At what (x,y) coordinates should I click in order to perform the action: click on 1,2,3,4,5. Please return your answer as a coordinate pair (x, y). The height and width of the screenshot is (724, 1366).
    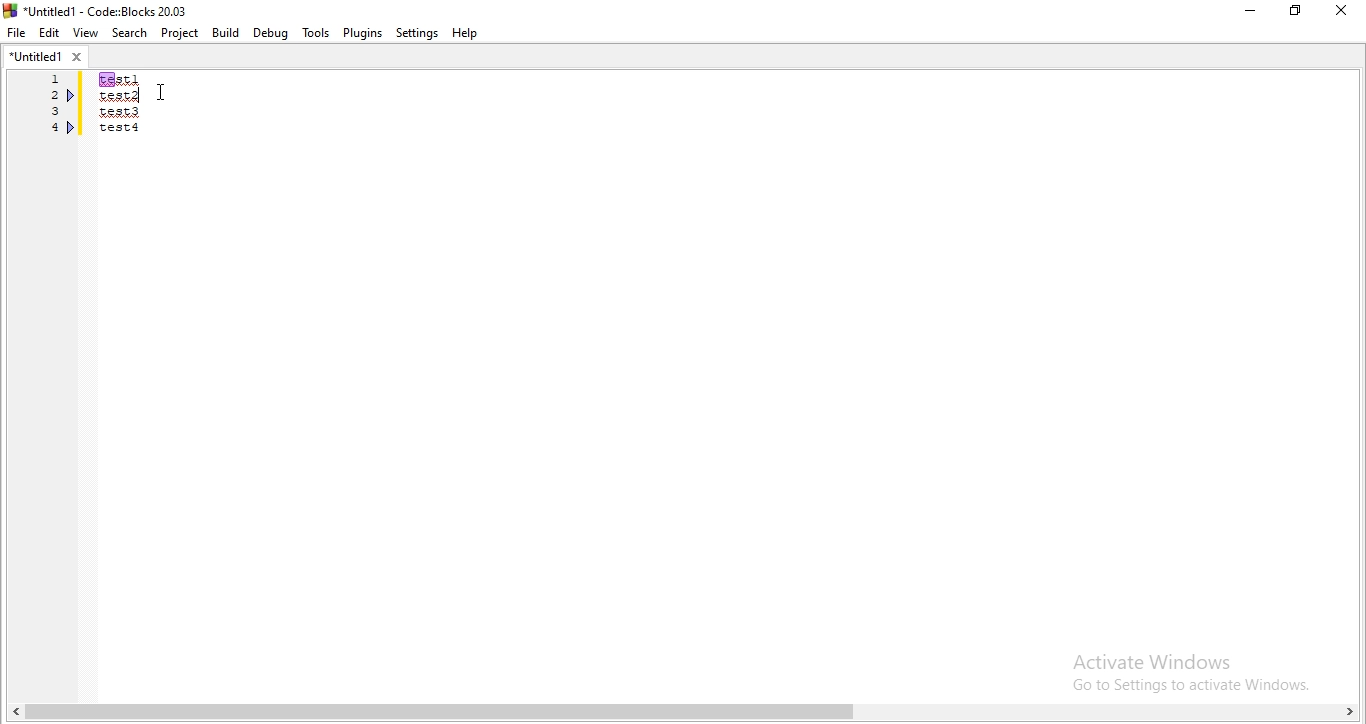
    Looking at the image, I should click on (49, 118).